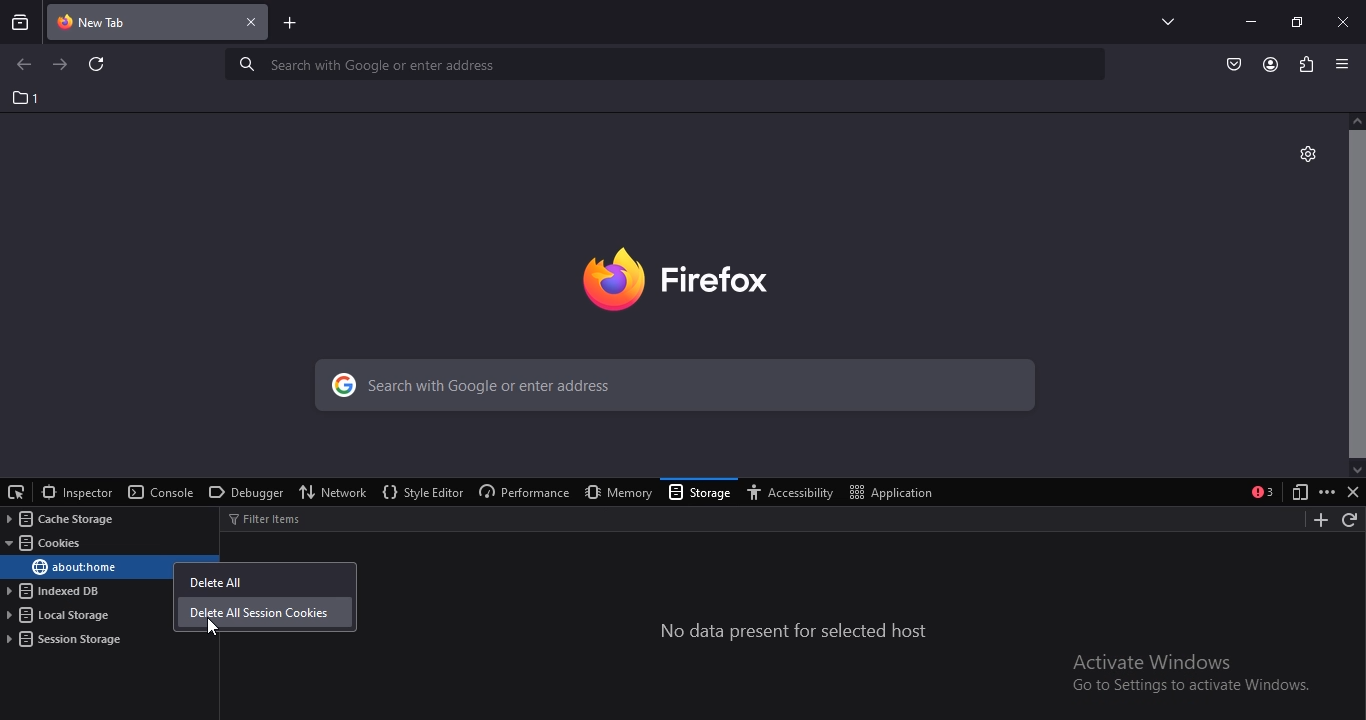 The width and height of the screenshot is (1366, 720). I want to click on open application menu, so click(1345, 64).